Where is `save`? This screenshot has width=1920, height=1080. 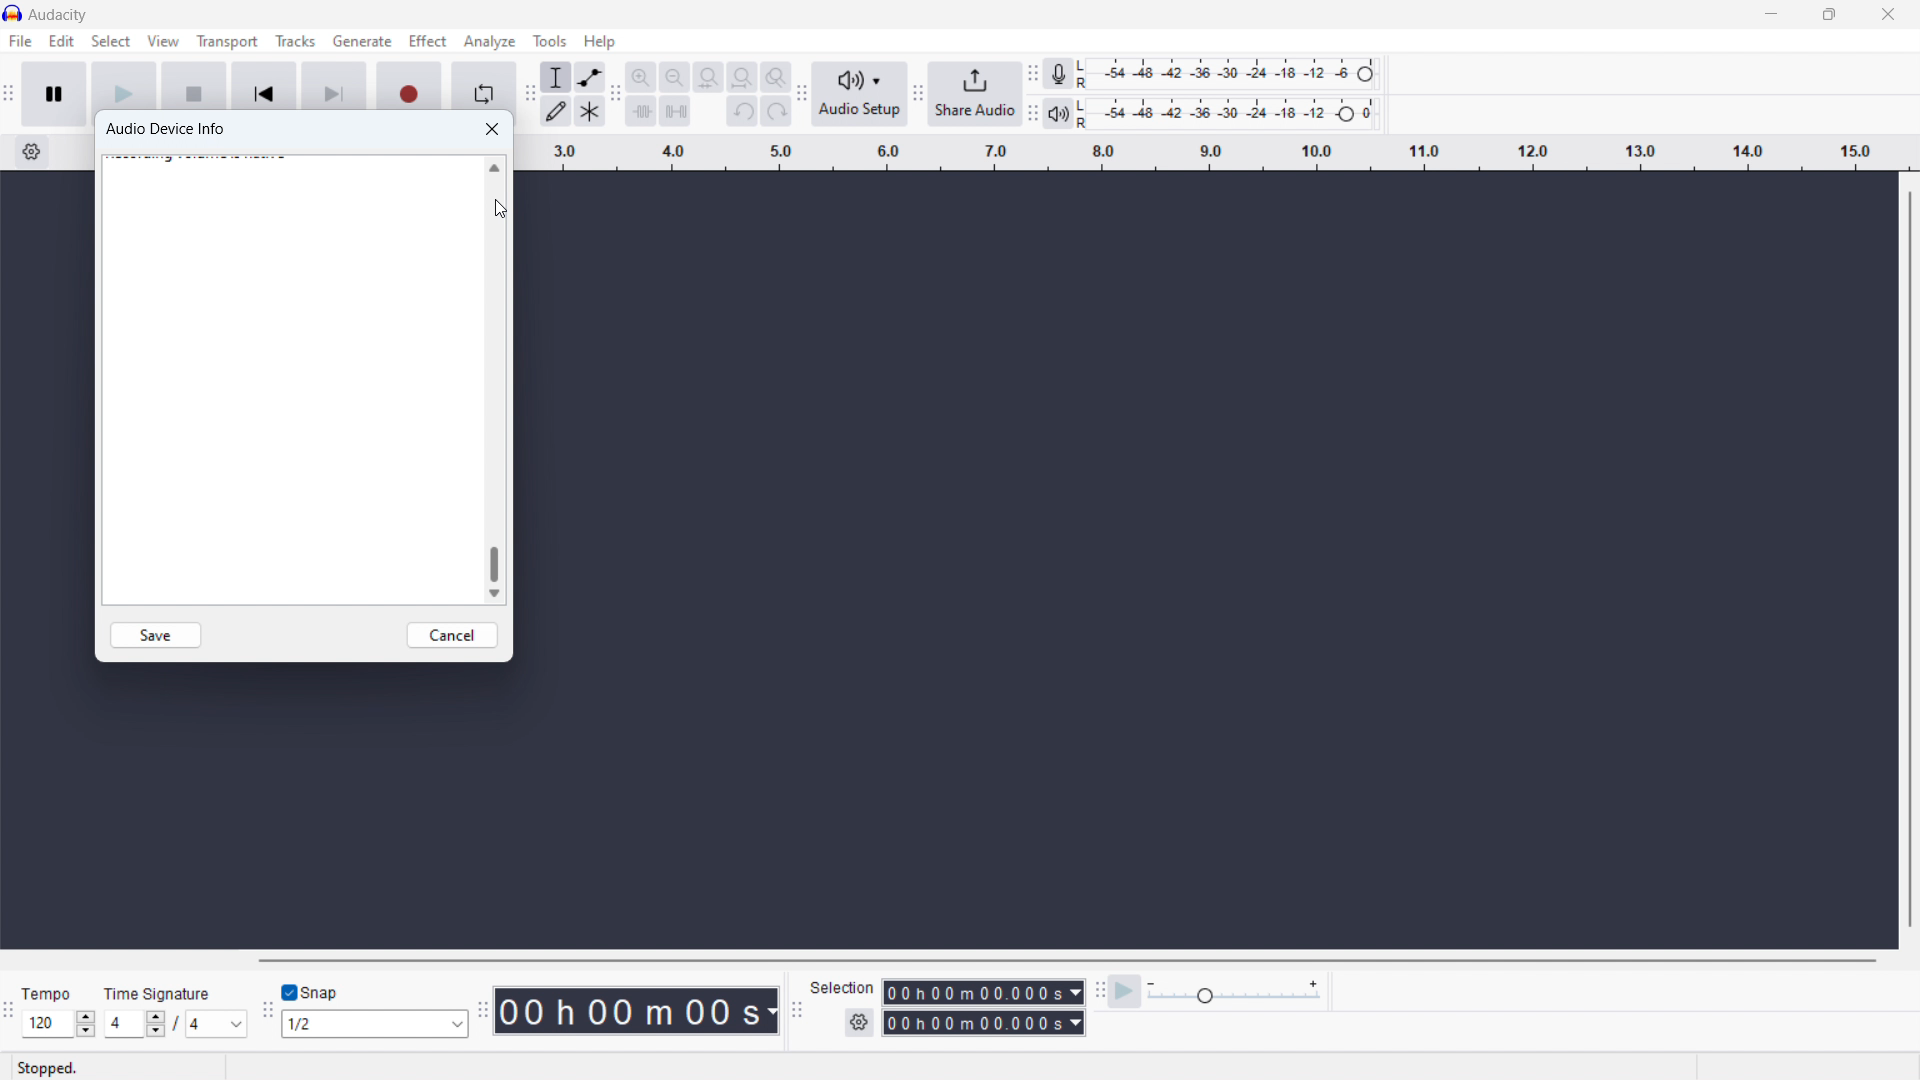
save is located at coordinates (153, 636).